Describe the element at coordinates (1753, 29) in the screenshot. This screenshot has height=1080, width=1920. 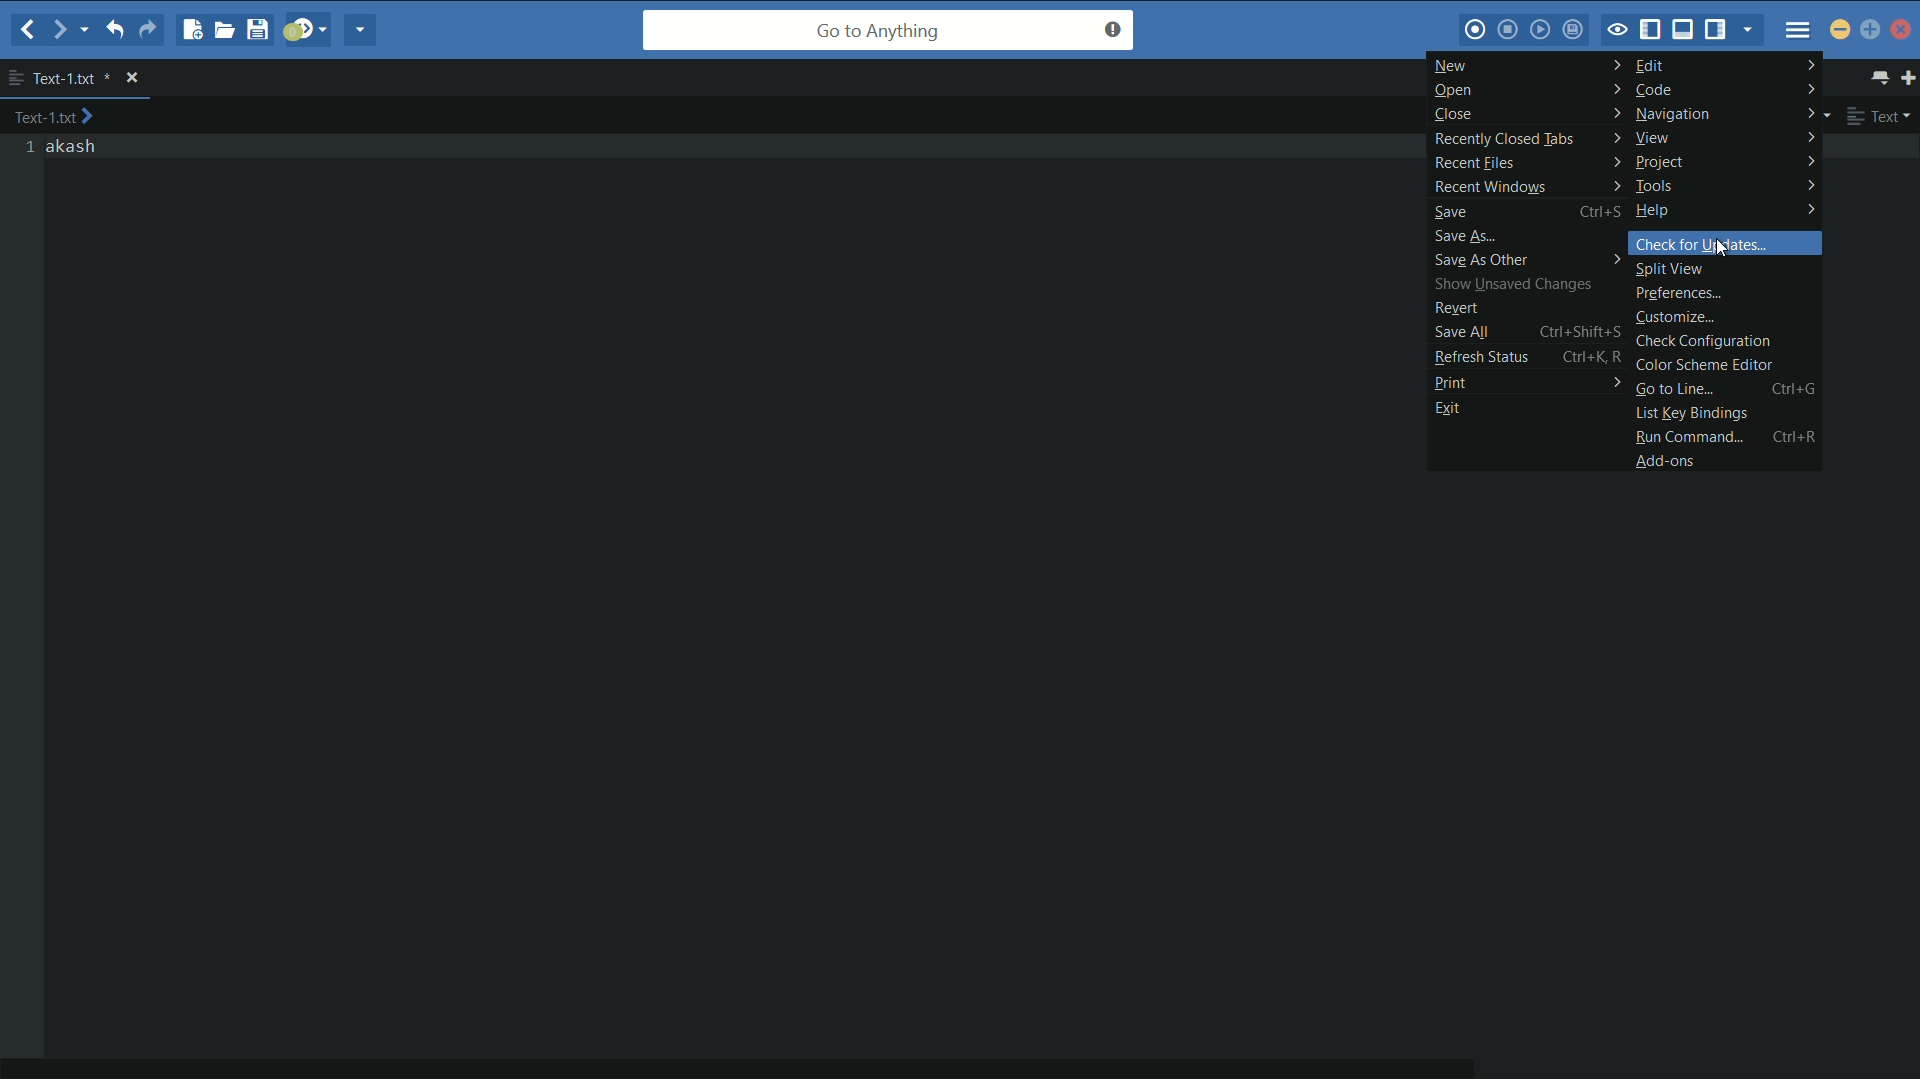
I see `show specific sidebar/tab` at that location.